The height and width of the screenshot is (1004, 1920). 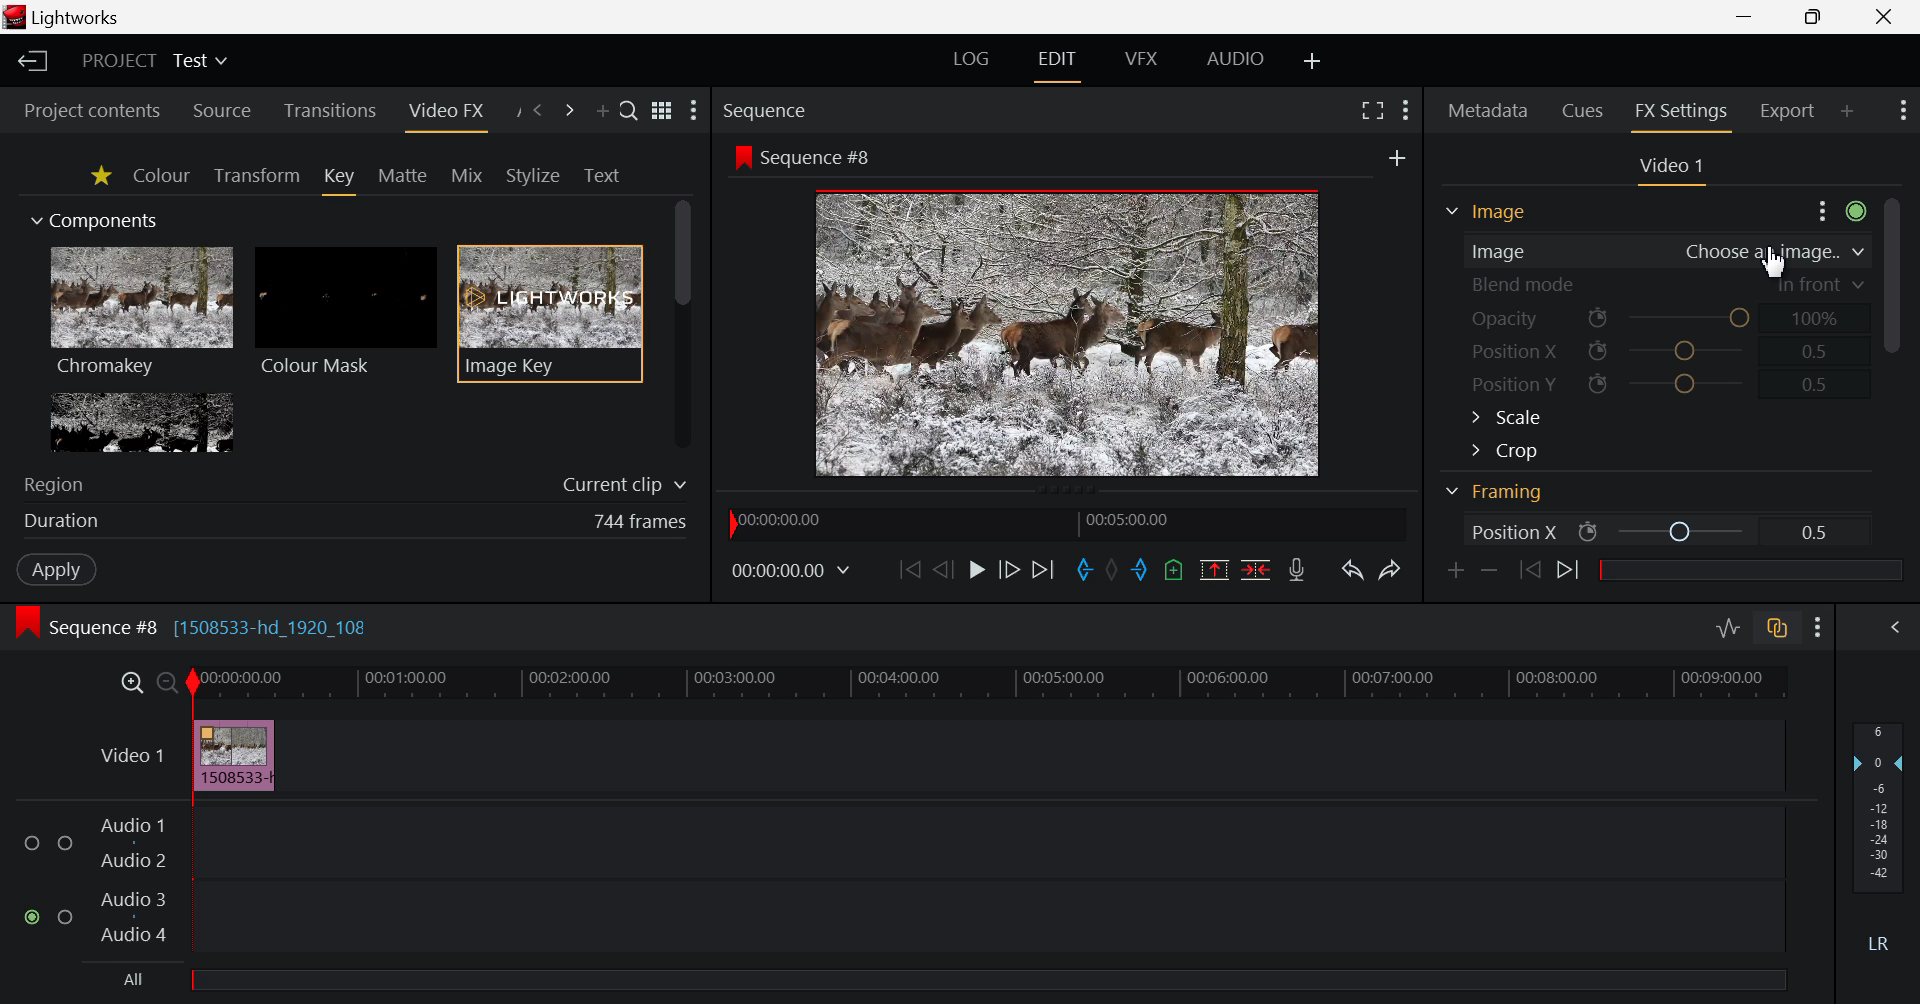 I want to click on Position Y, so click(x=1689, y=384).